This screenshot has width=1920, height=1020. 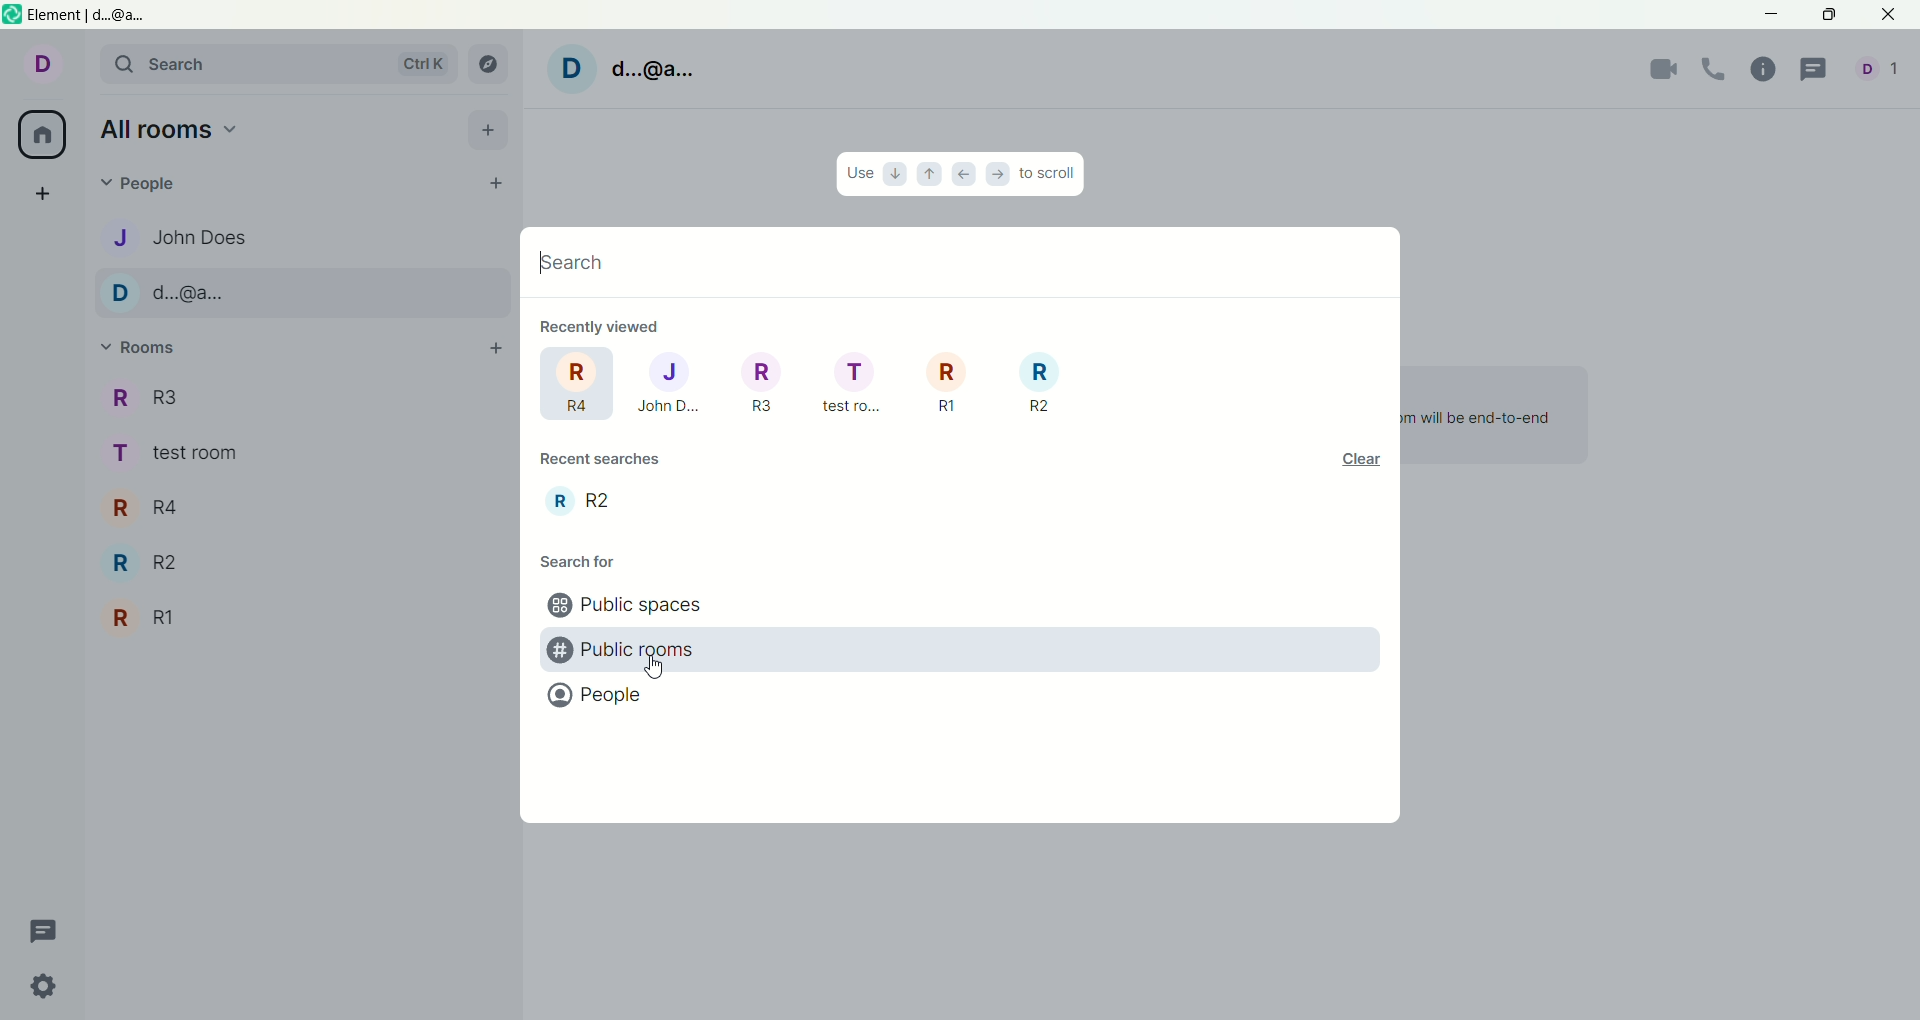 I want to click on minimize, so click(x=1768, y=15).